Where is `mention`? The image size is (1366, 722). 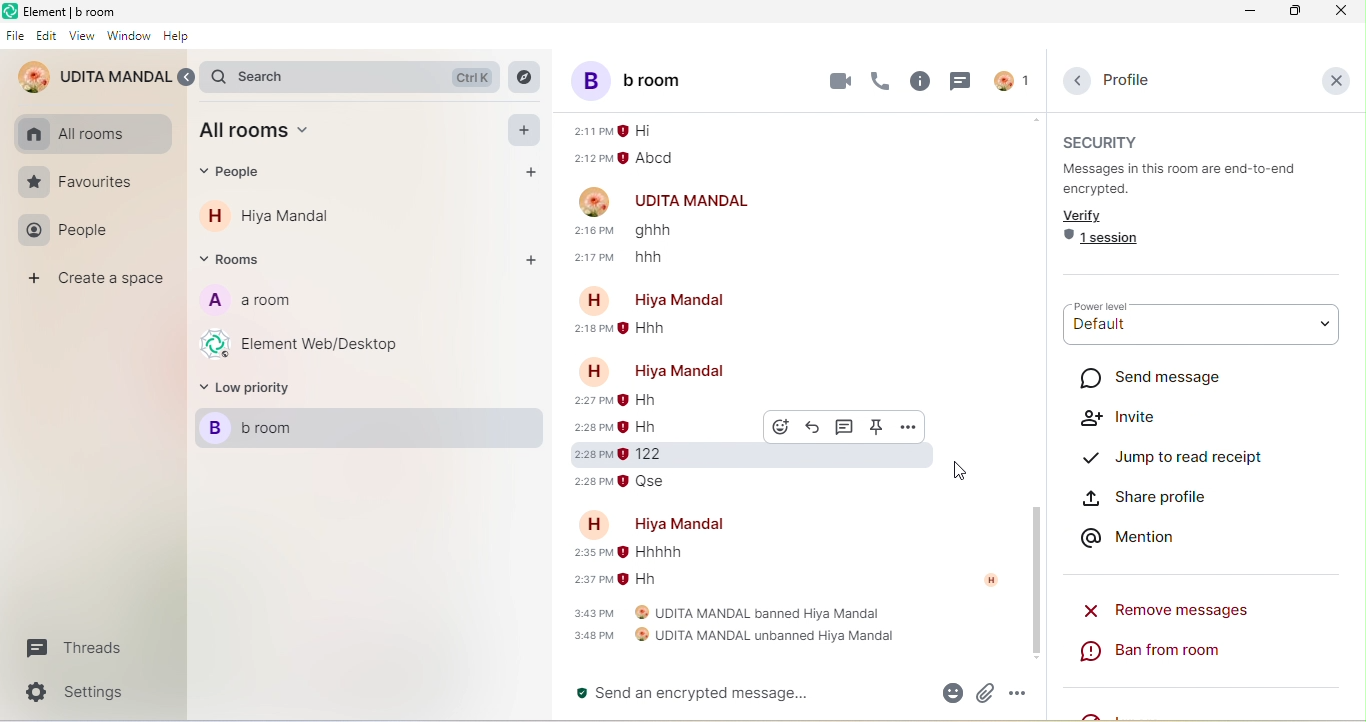 mention is located at coordinates (1137, 535).